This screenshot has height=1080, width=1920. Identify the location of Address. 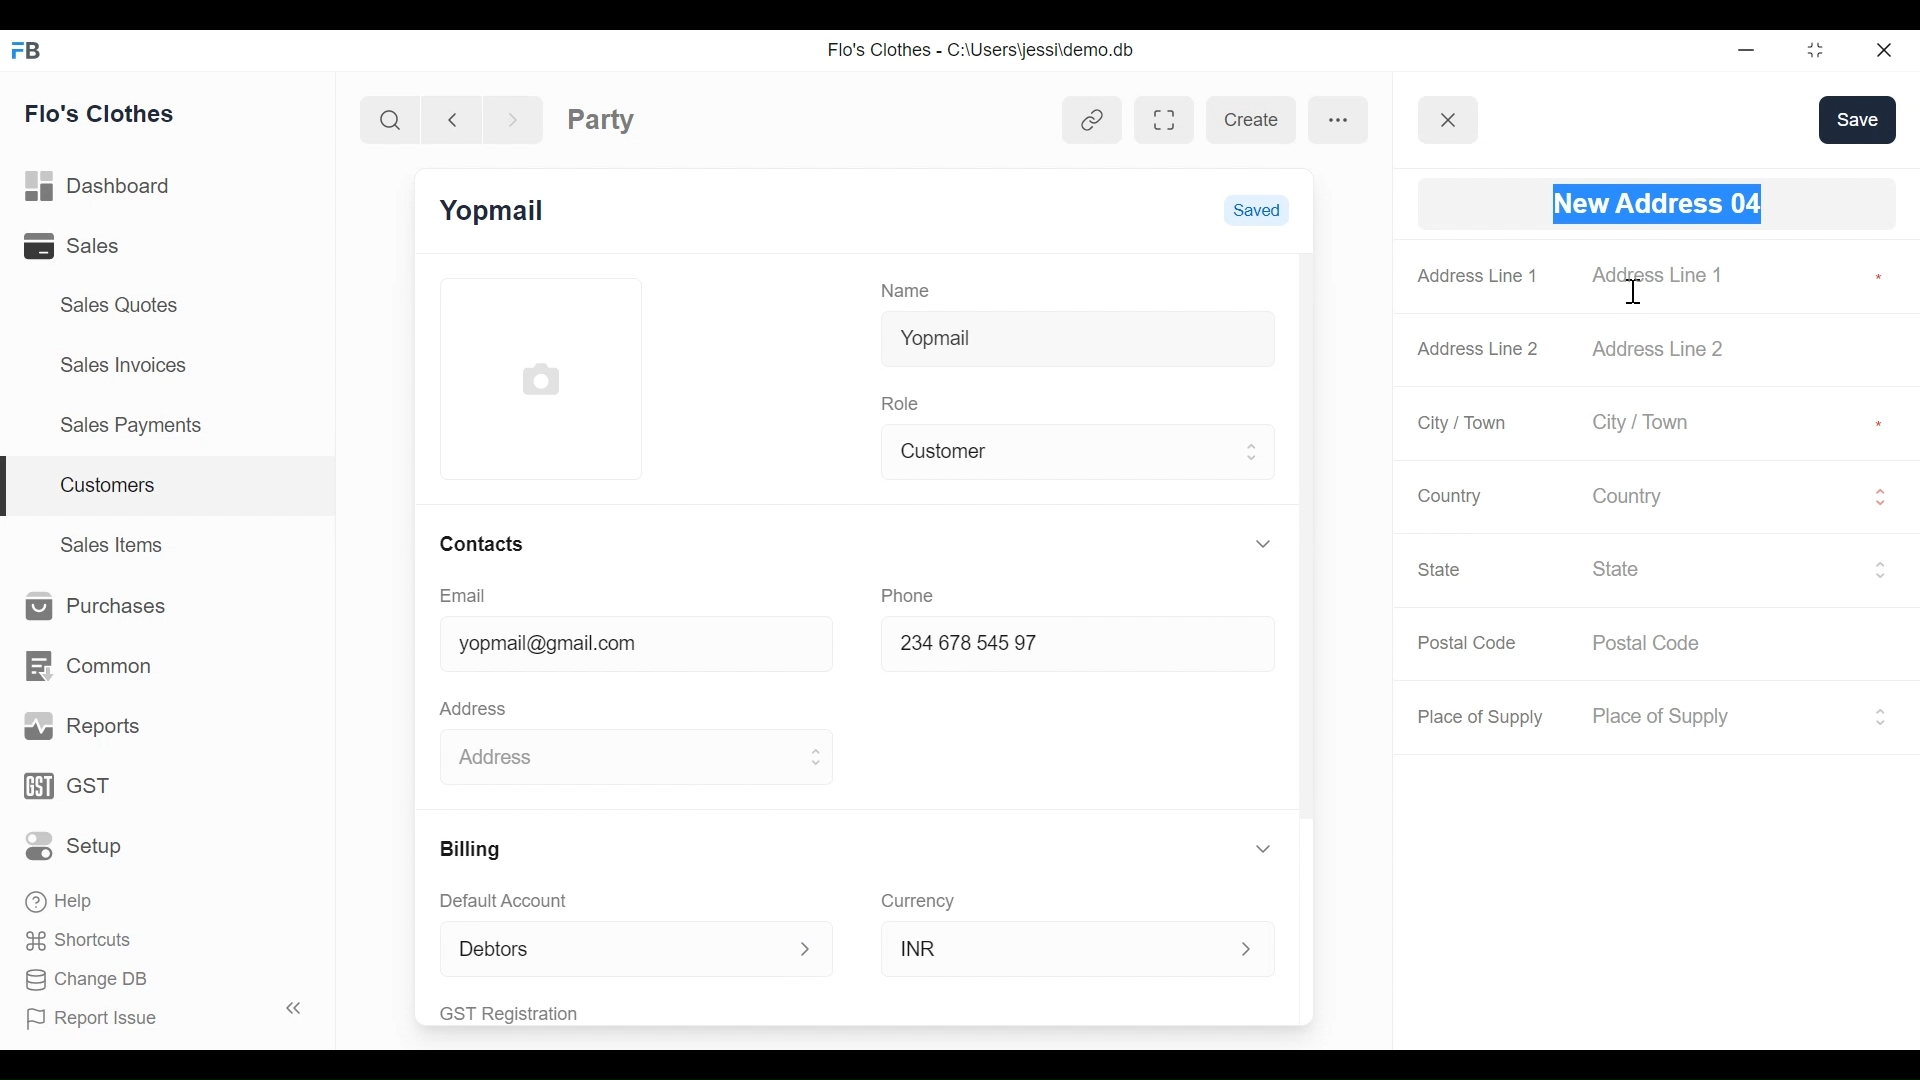
(613, 753).